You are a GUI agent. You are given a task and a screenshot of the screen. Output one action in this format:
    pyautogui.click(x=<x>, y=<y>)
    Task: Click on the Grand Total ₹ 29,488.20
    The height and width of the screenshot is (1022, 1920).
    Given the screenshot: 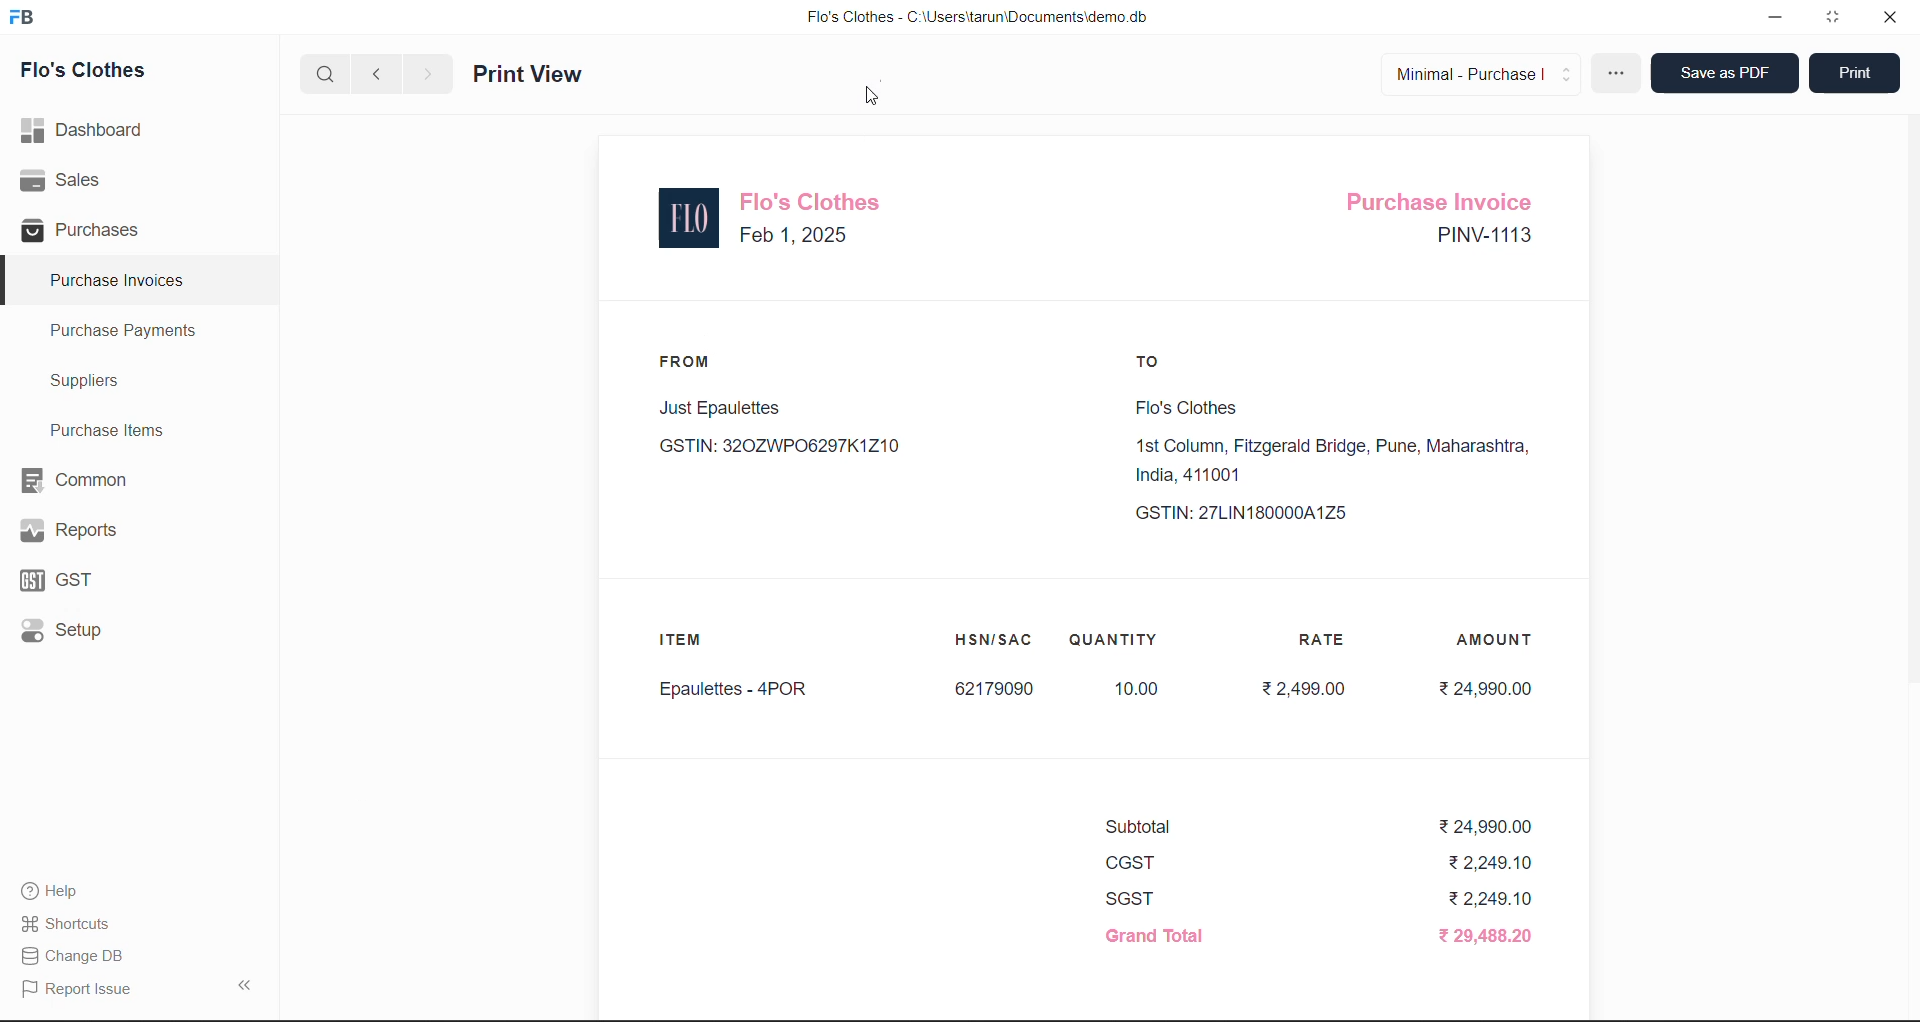 What is the action you would take?
    pyautogui.click(x=1326, y=935)
    